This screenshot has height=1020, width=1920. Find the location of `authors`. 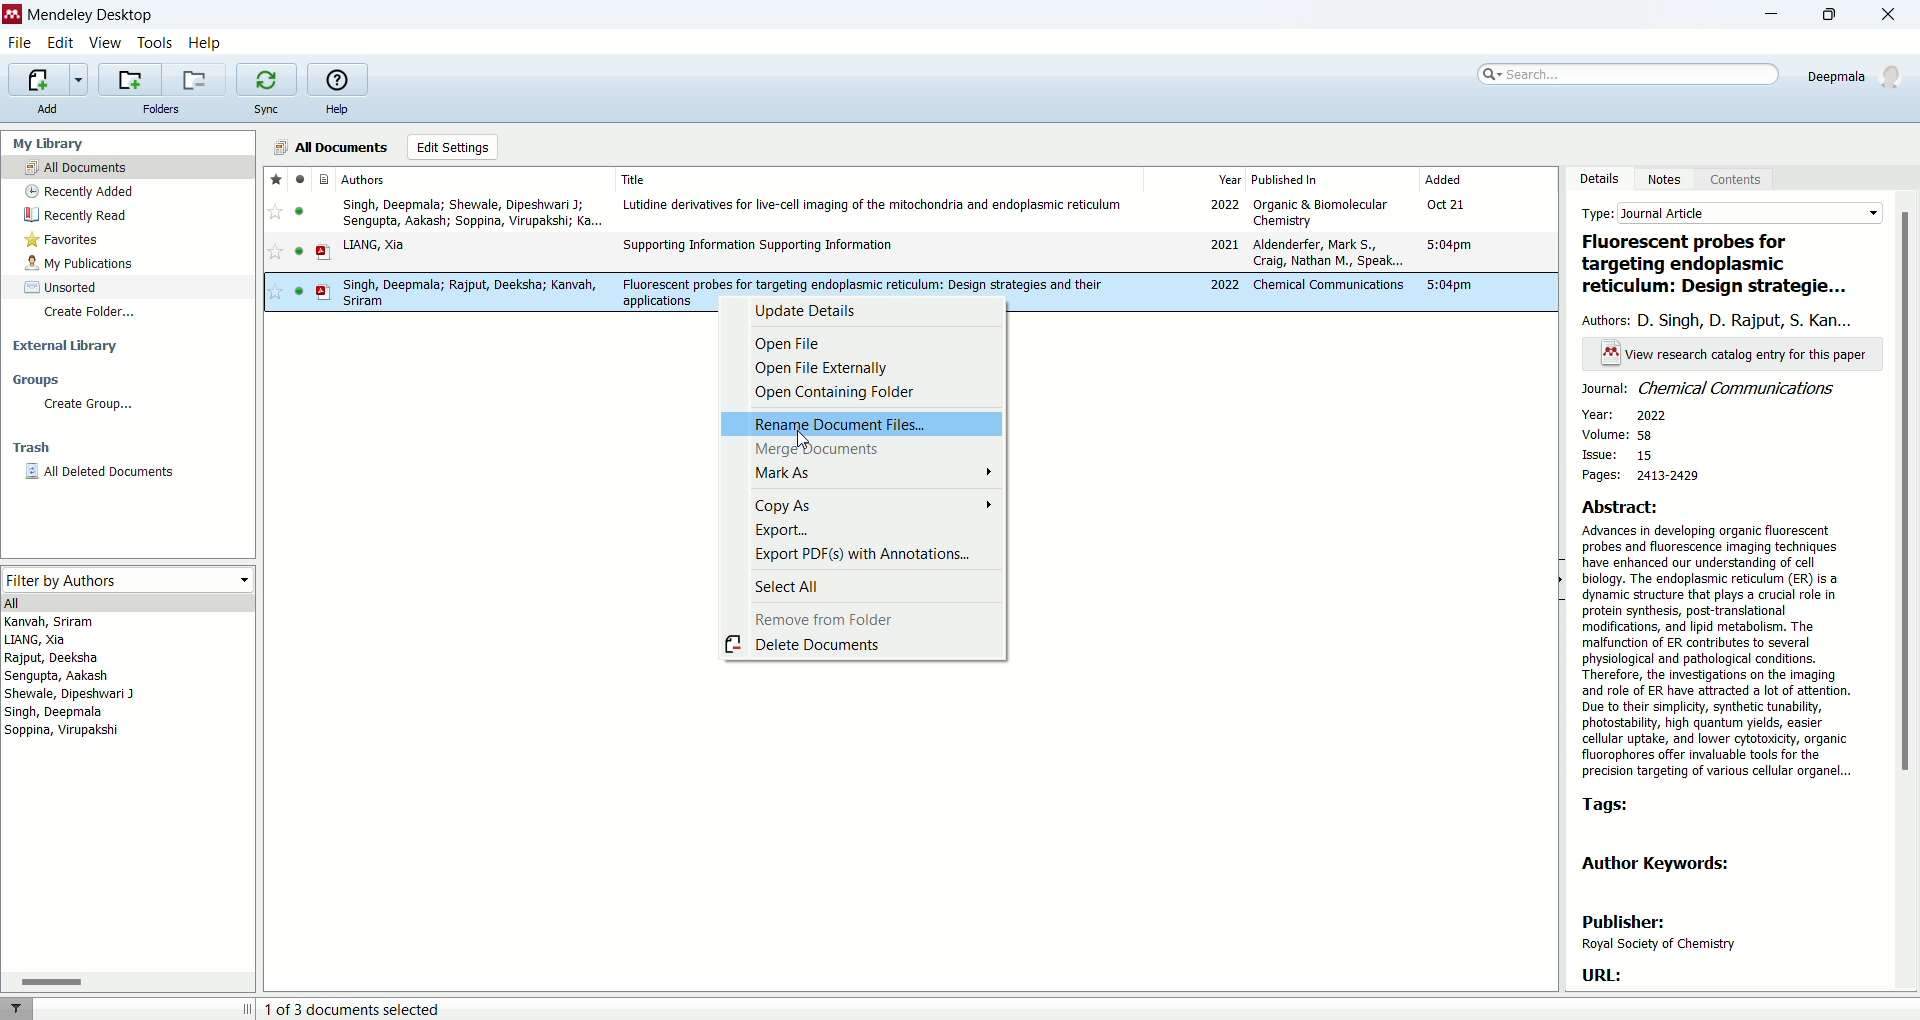

authors is located at coordinates (379, 180).